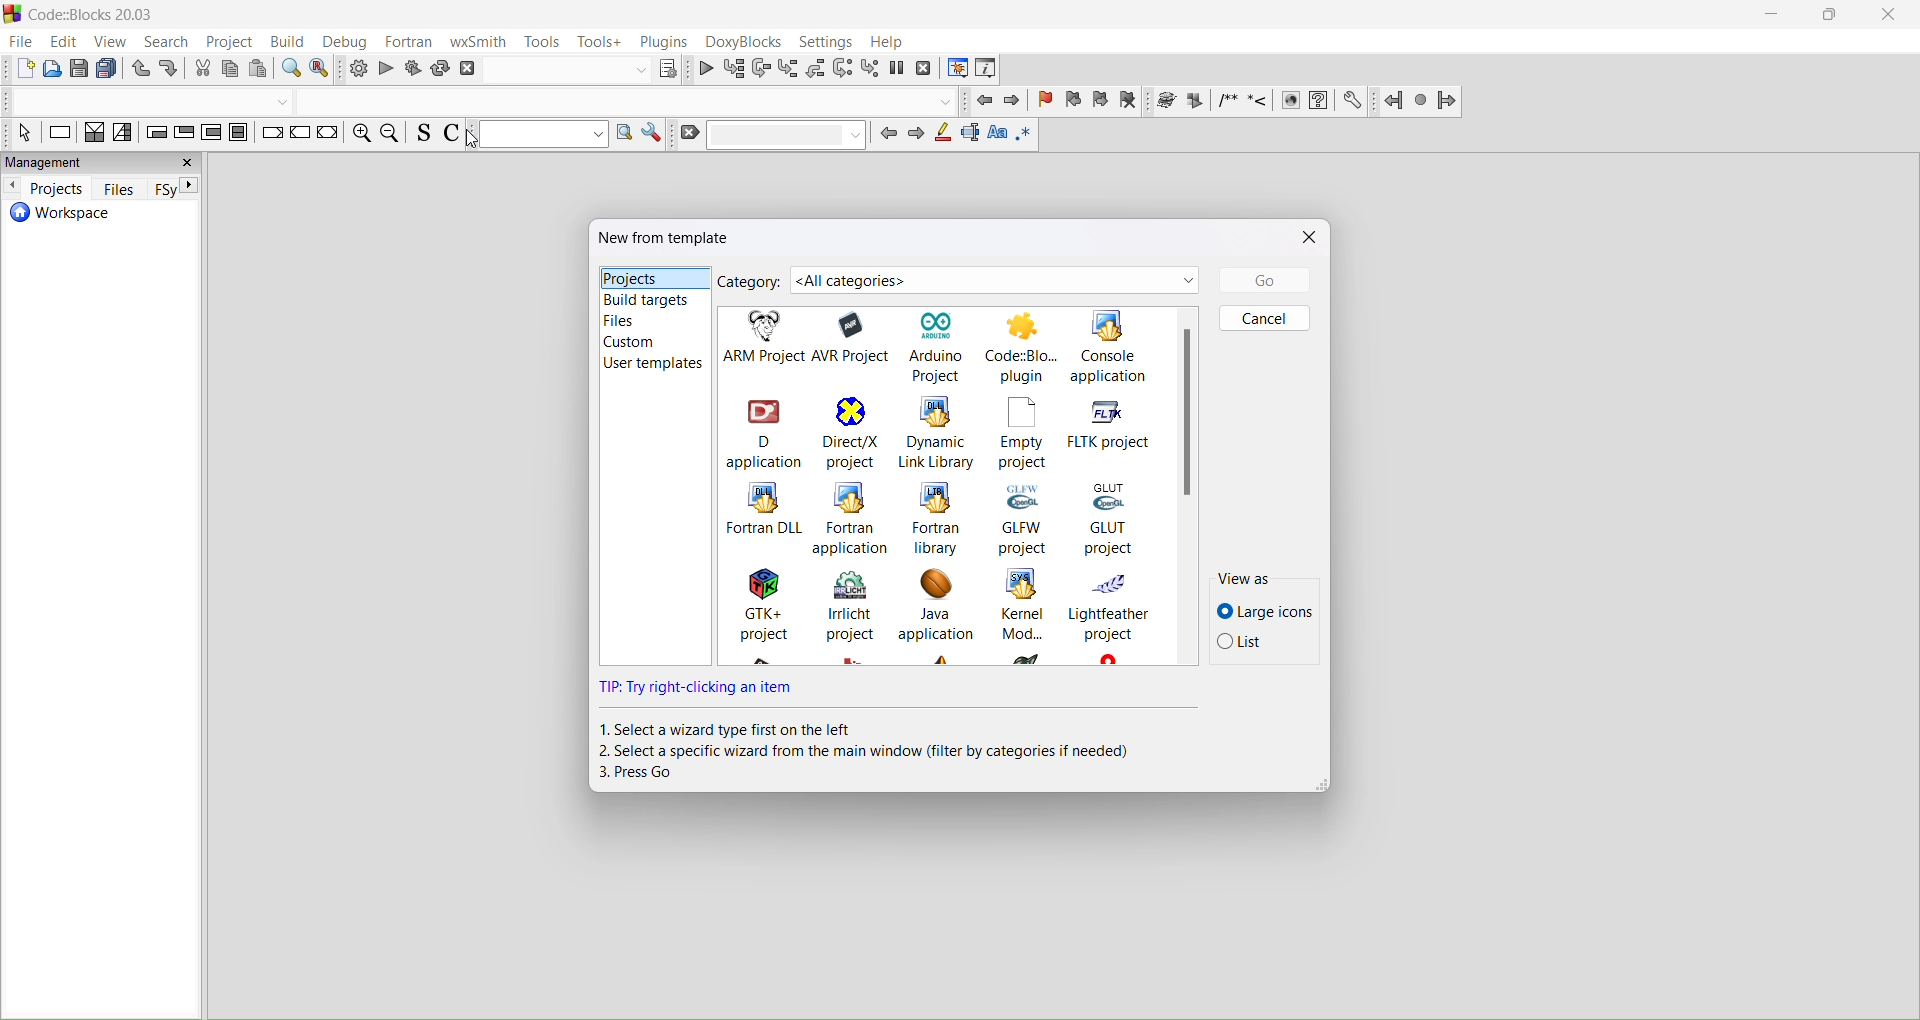 This screenshot has height=1020, width=1920. Describe the element at coordinates (104, 162) in the screenshot. I see `management` at that location.